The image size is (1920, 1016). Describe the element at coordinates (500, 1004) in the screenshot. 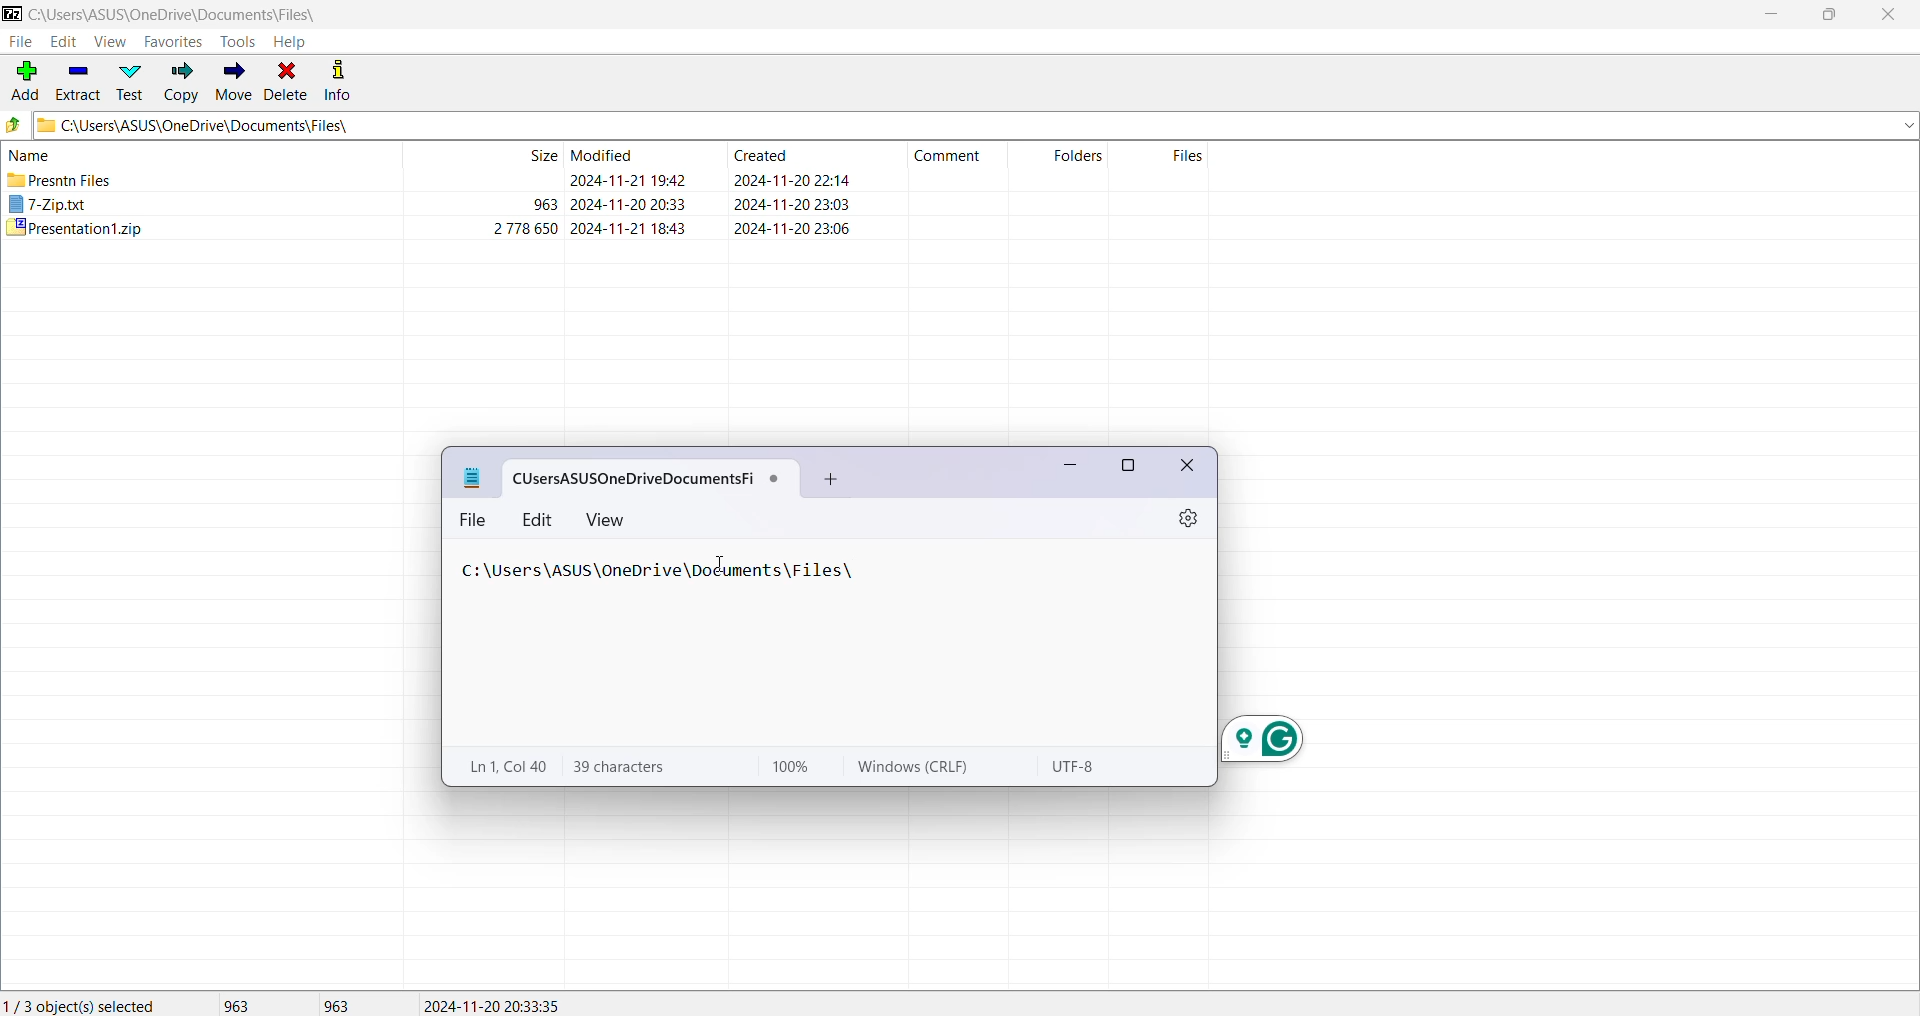

I see `Modified Date of the last selected file` at that location.